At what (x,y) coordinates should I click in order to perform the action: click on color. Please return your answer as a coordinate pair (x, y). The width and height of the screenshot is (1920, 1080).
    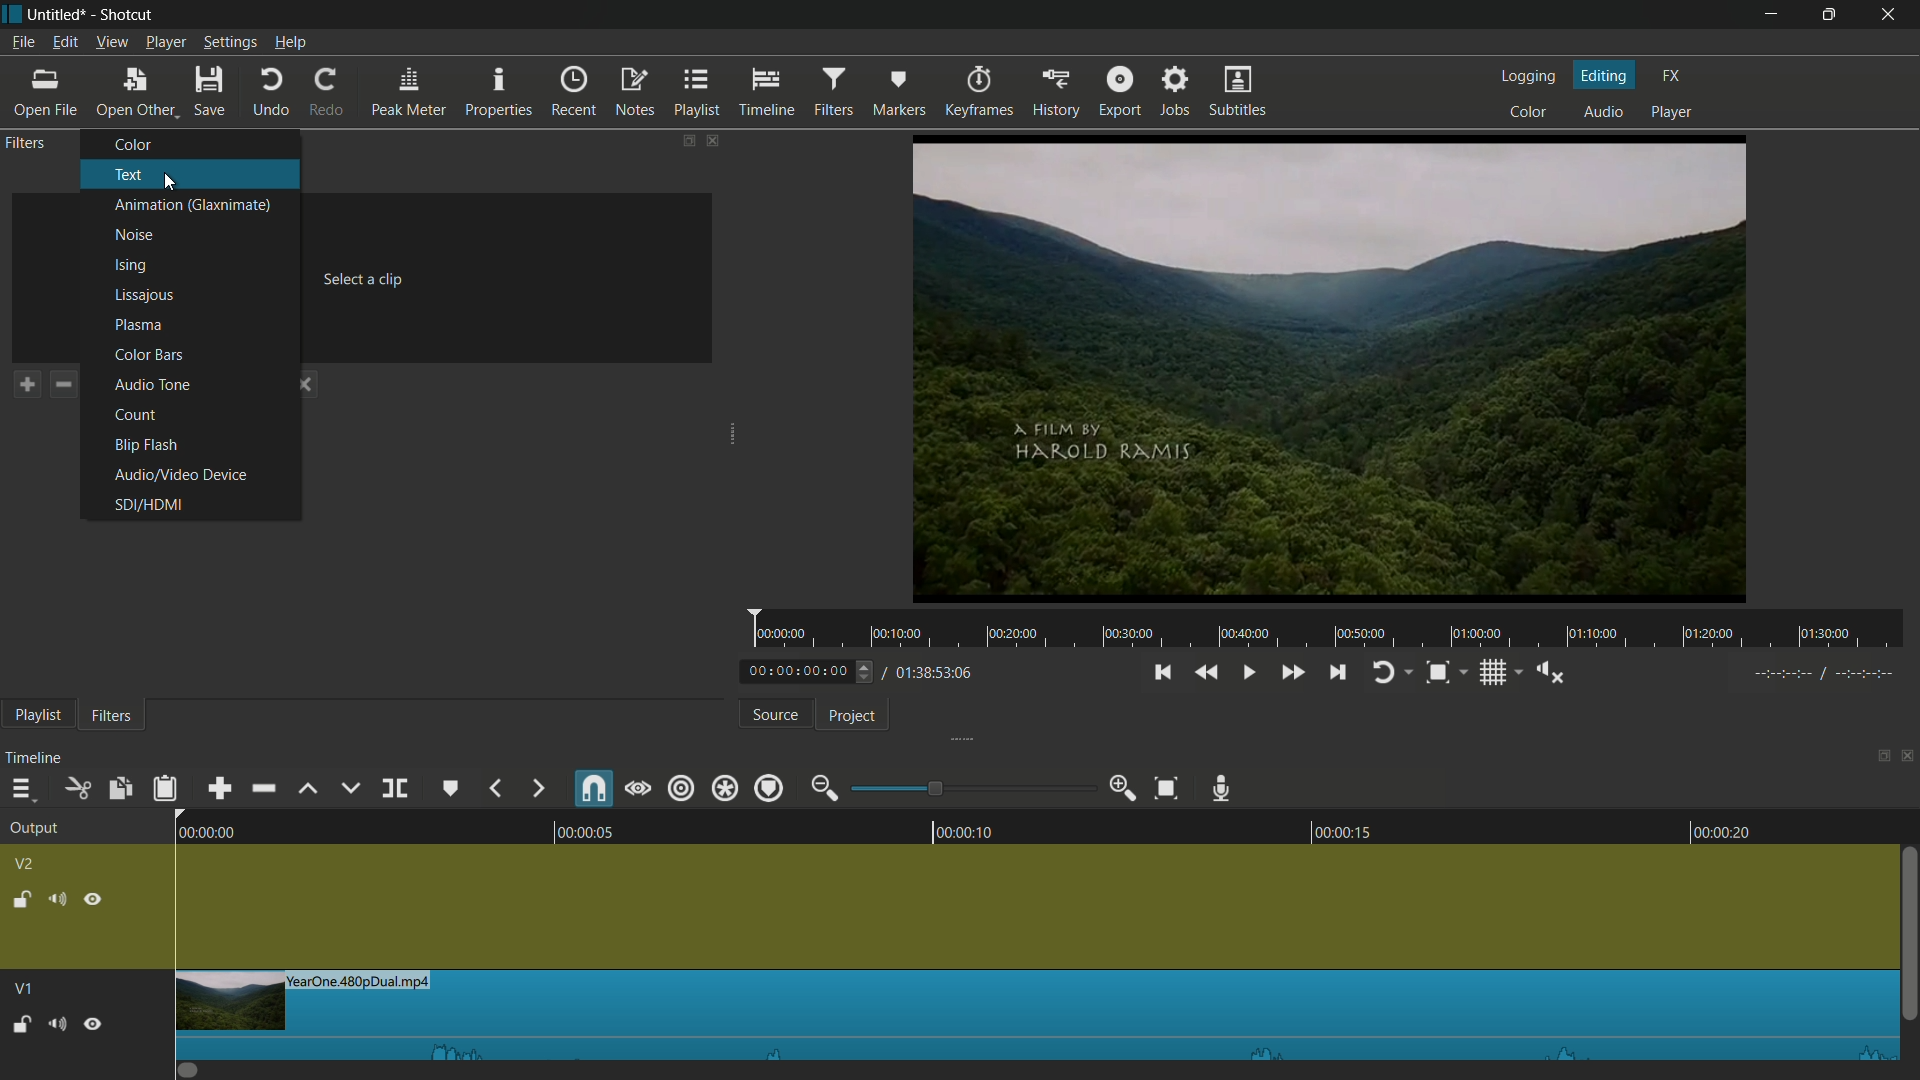
    Looking at the image, I should click on (1532, 113).